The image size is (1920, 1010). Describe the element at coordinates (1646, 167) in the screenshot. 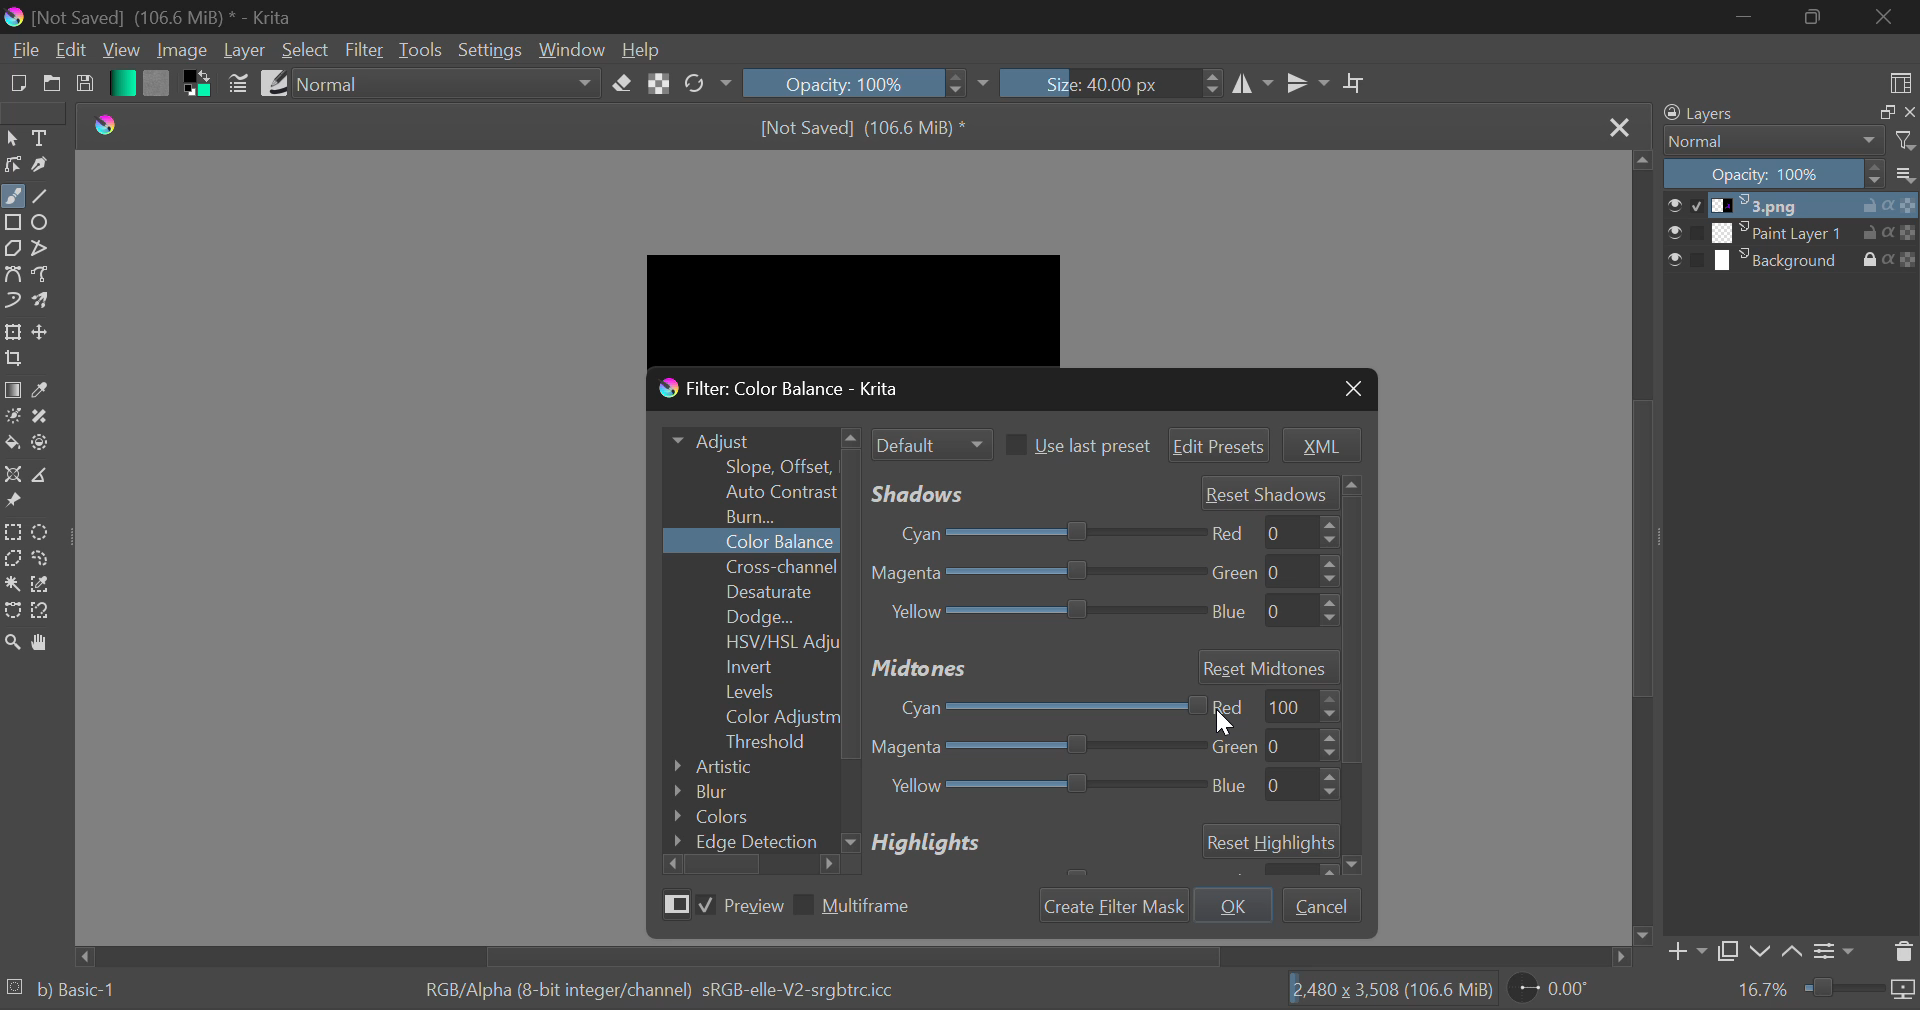

I see `move up` at that location.